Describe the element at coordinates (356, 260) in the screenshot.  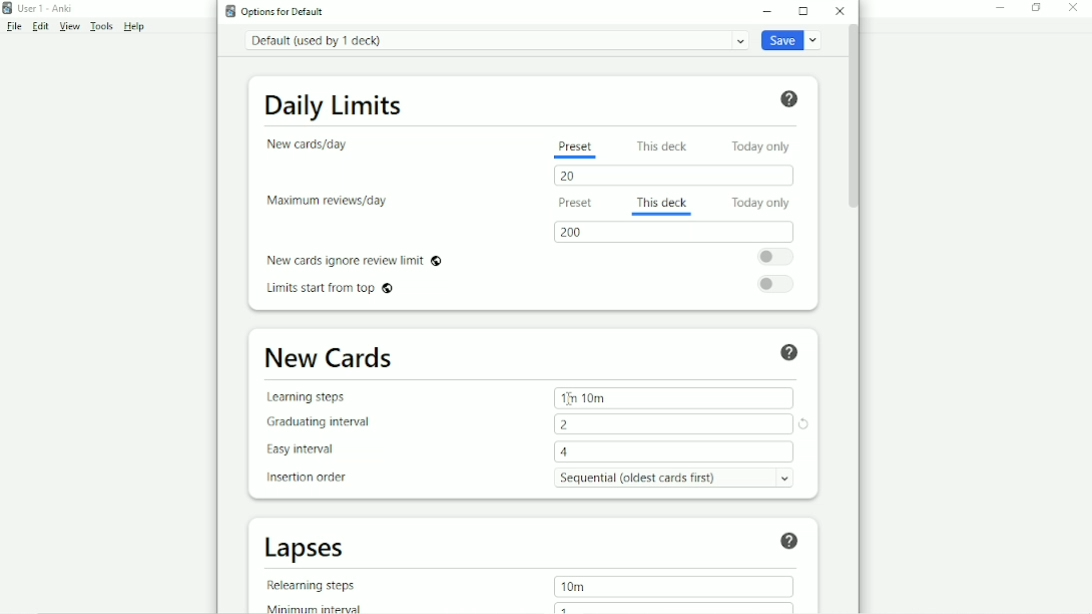
I see `New cards ignore review limit` at that location.